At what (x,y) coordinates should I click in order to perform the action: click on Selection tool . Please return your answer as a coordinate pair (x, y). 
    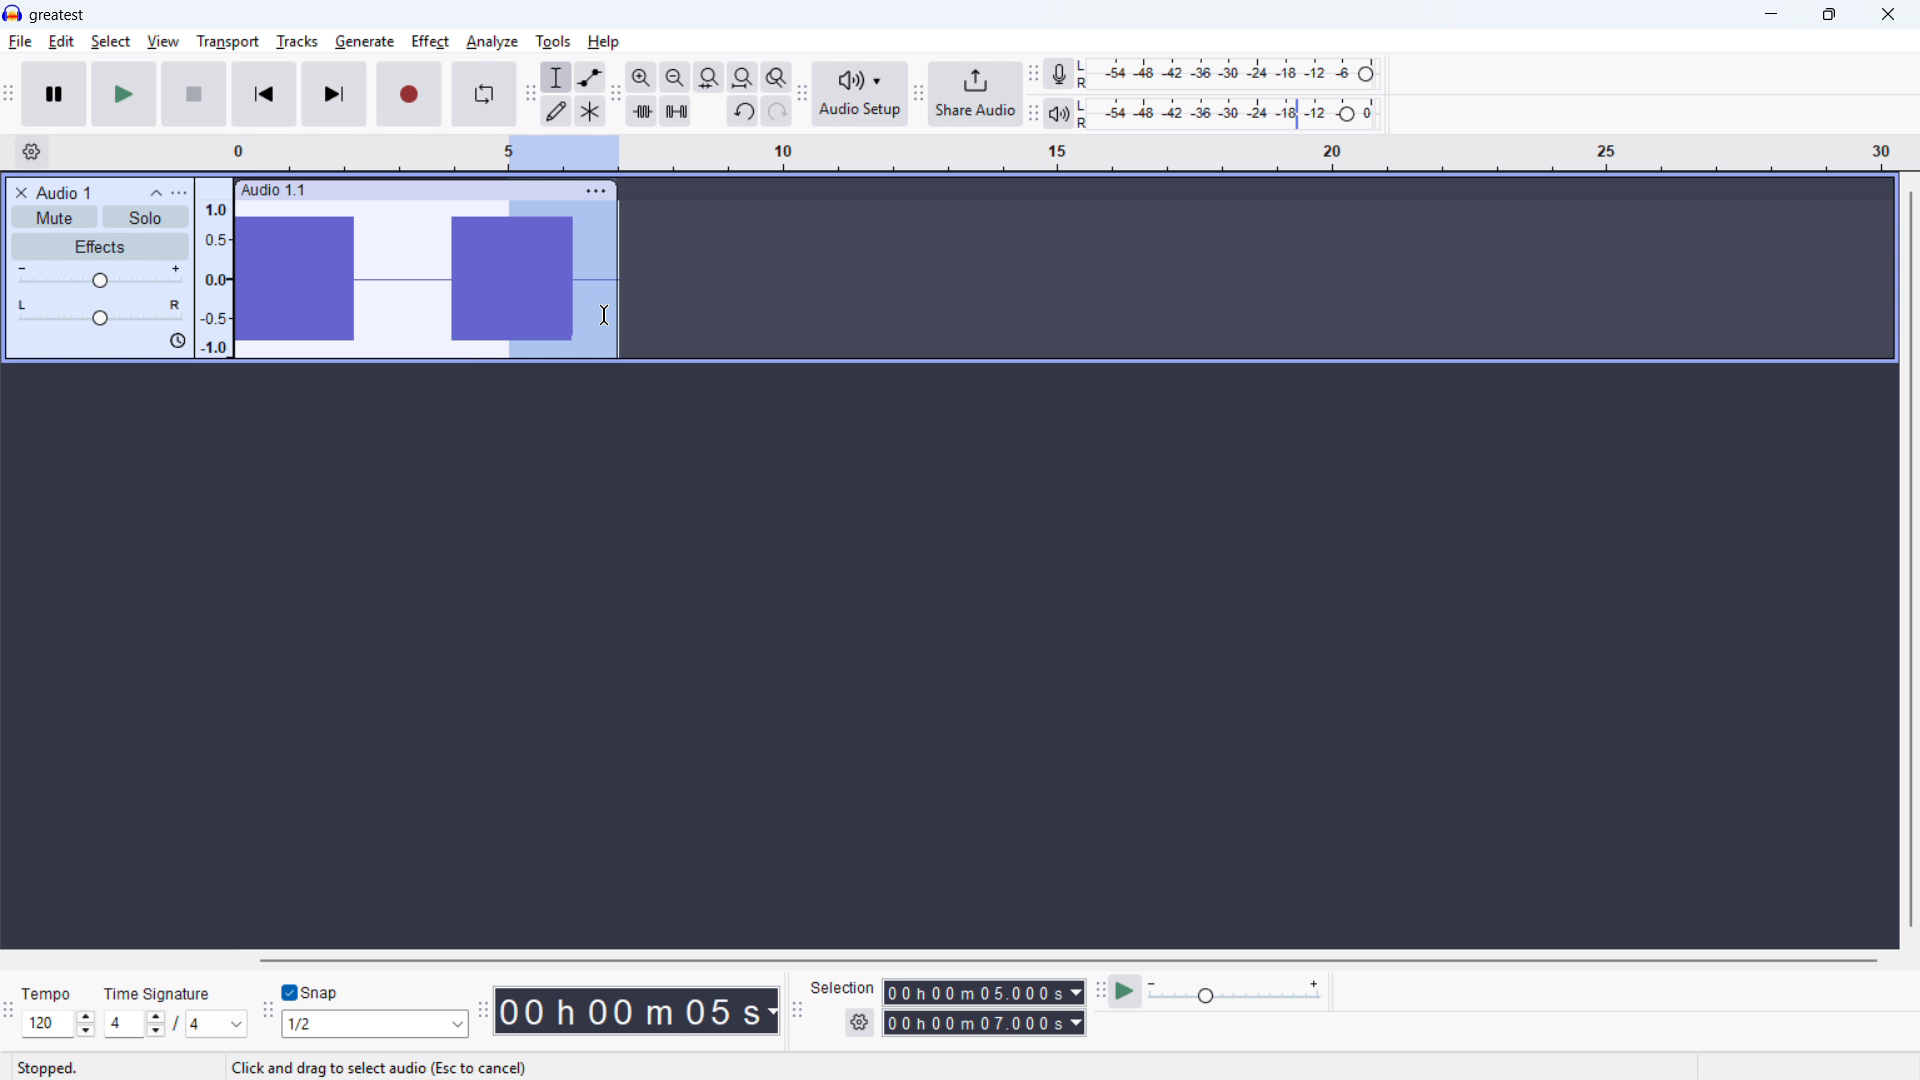
    Looking at the image, I should click on (557, 76).